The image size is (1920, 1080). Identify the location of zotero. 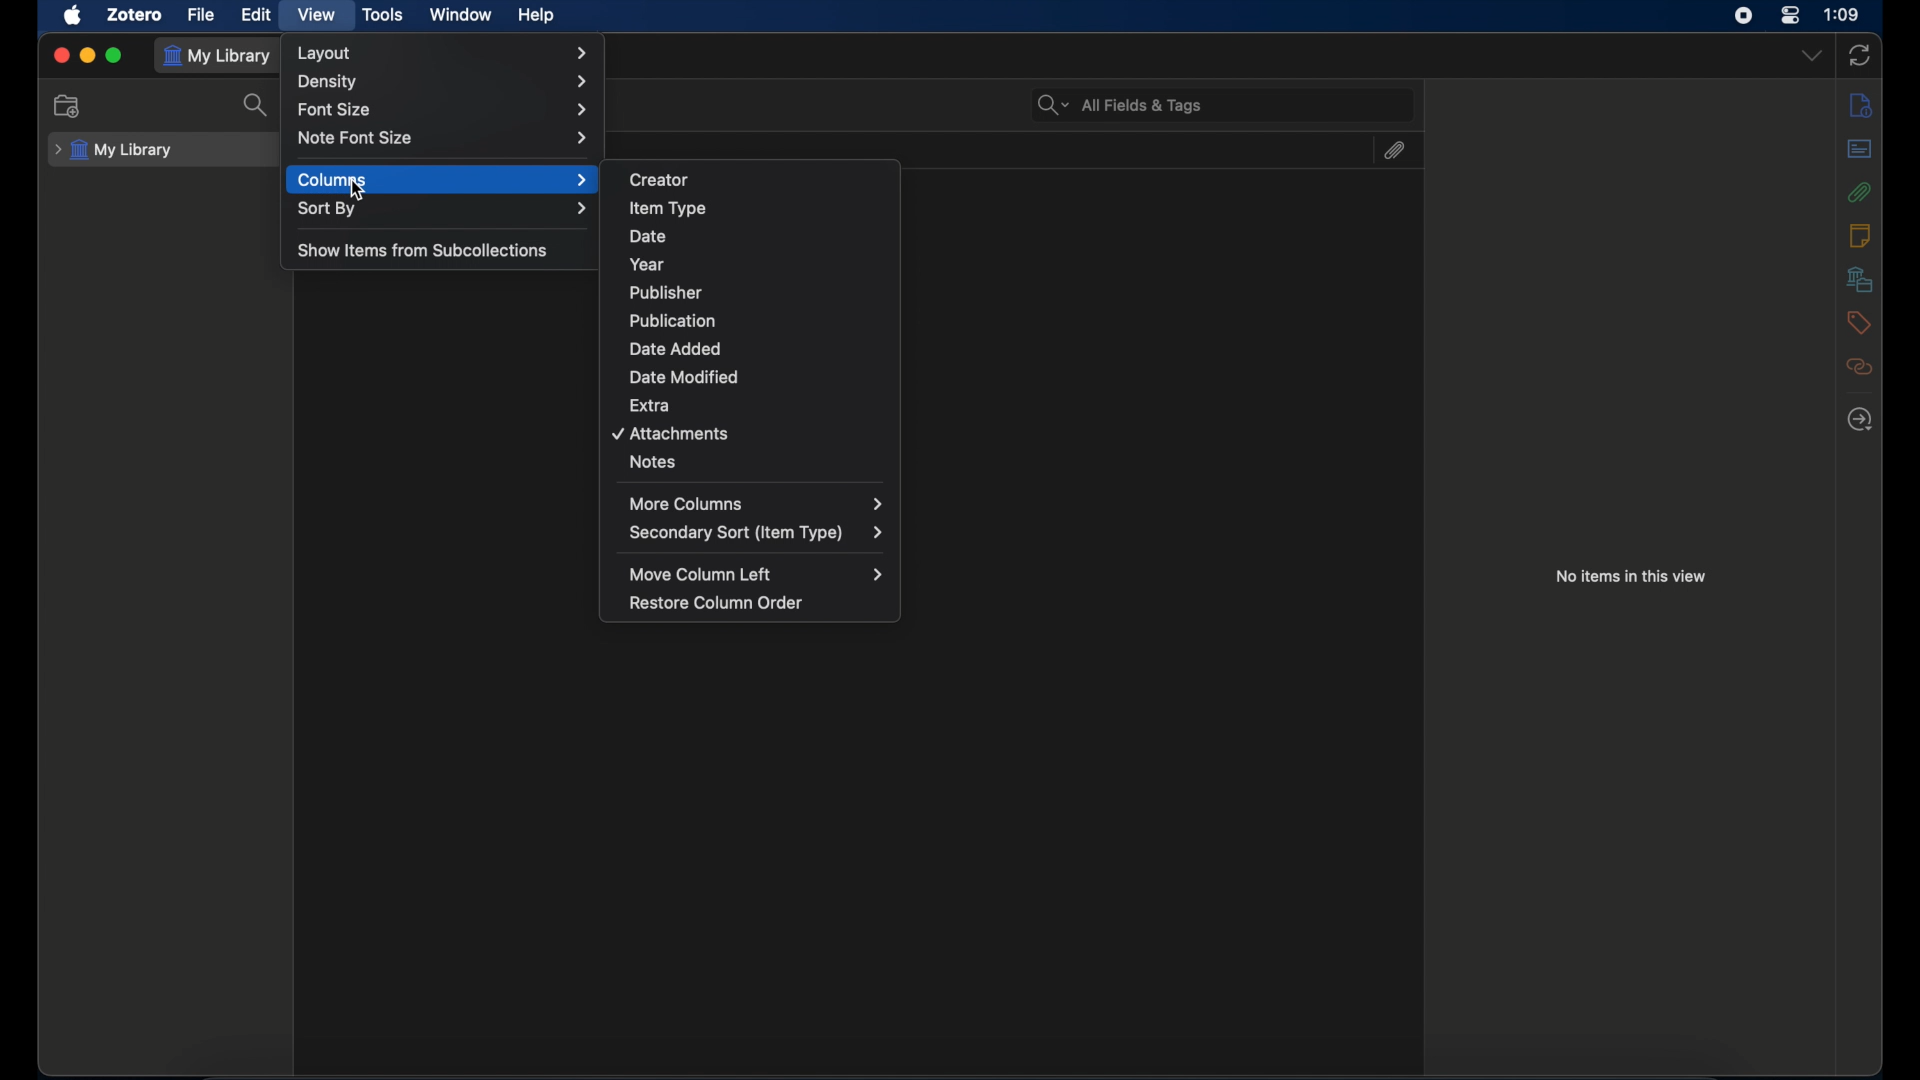
(134, 16).